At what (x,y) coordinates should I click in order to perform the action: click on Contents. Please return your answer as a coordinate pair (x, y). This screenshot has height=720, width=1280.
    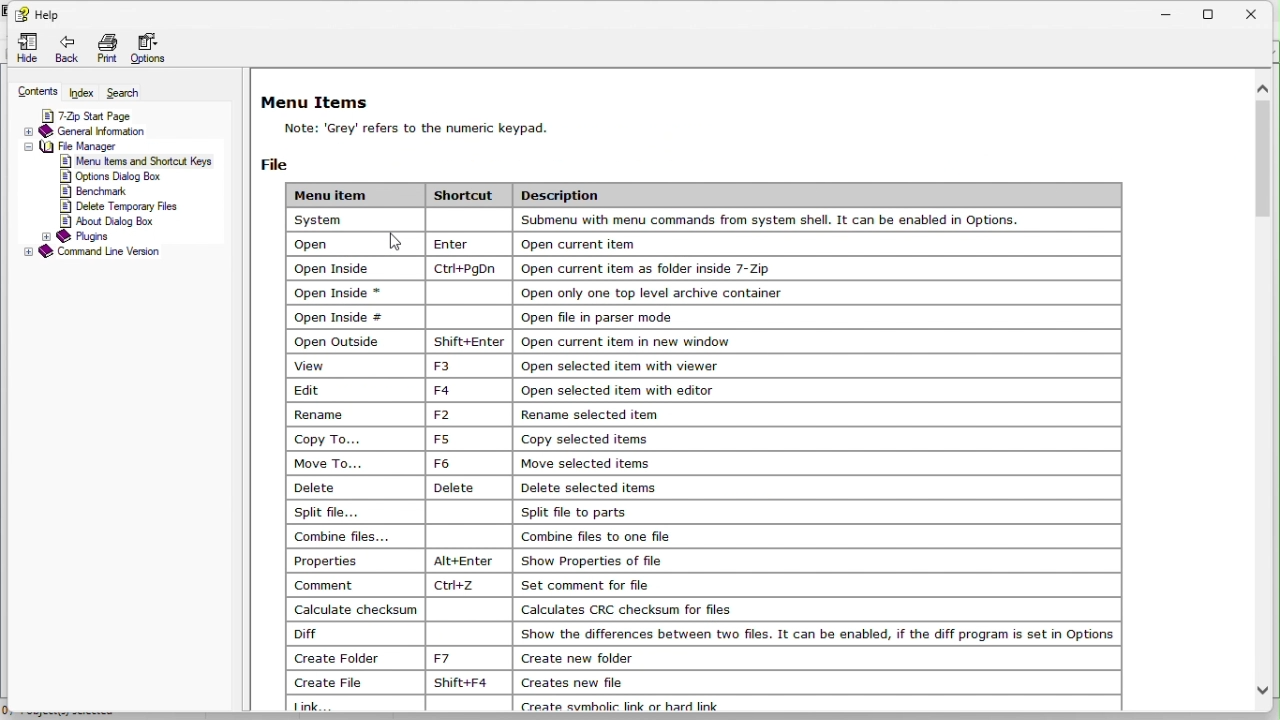
    Looking at the image, I should click on (31, 91).